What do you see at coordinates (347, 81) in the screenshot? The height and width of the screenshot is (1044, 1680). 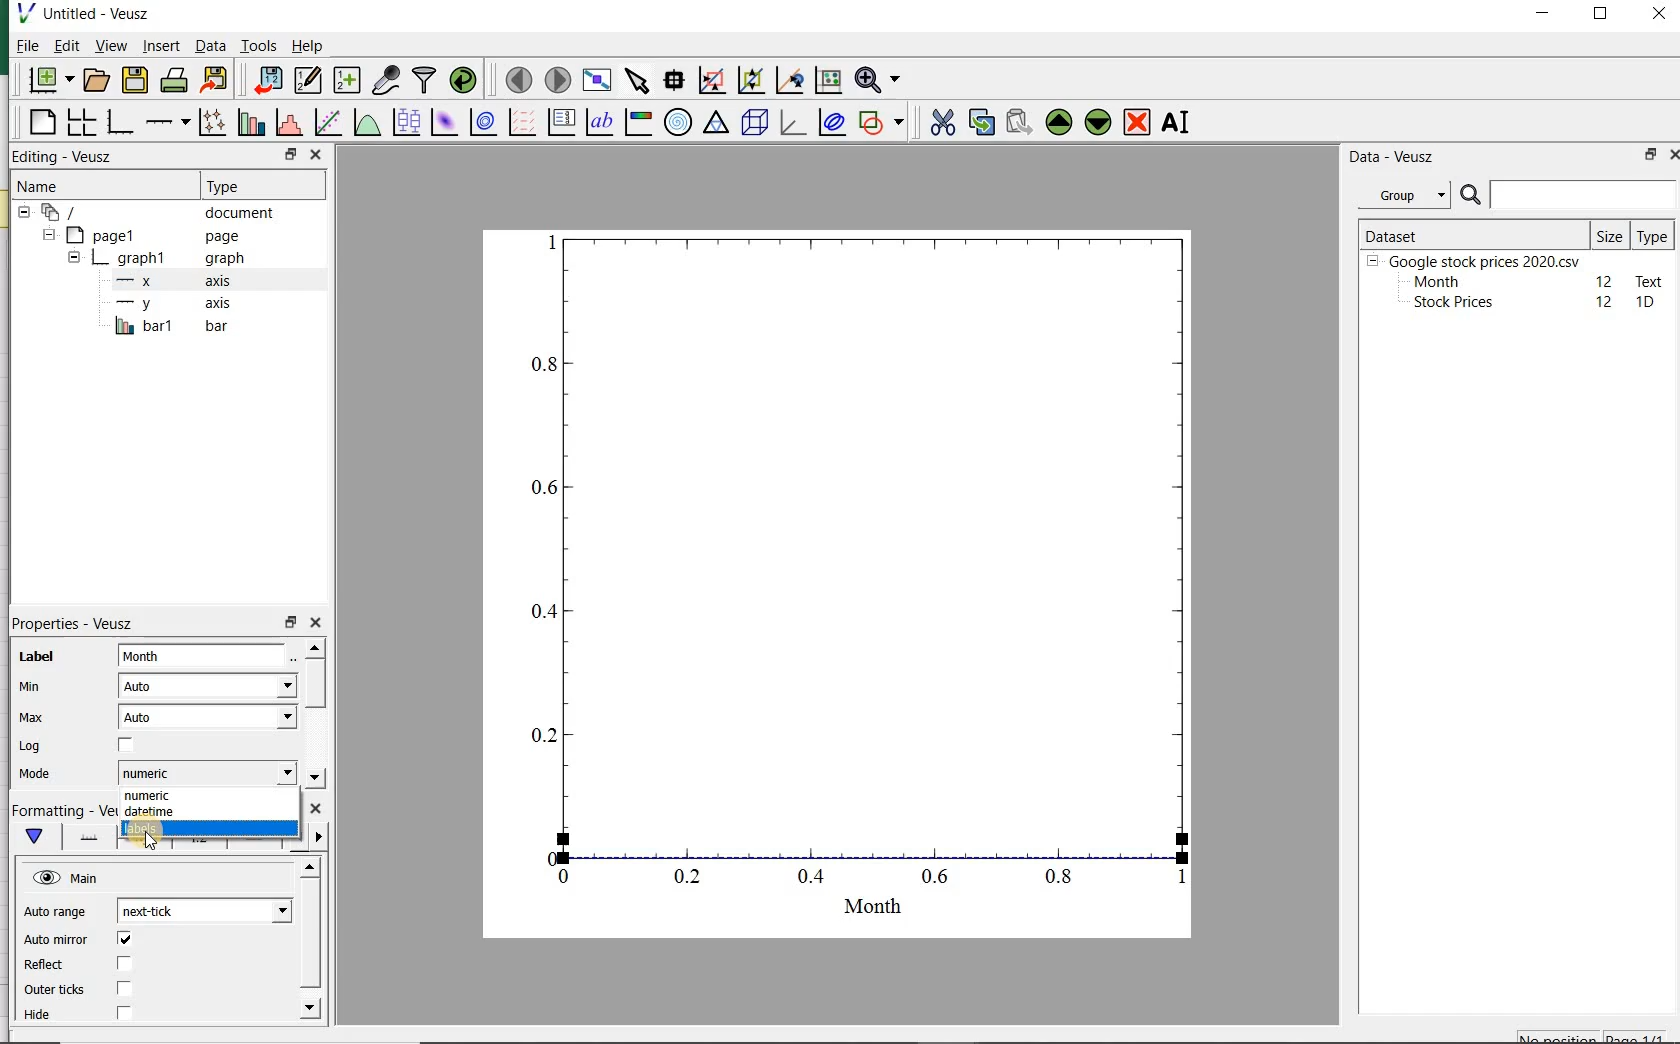 I see `create new datasets` at bounding box center [347, 81].